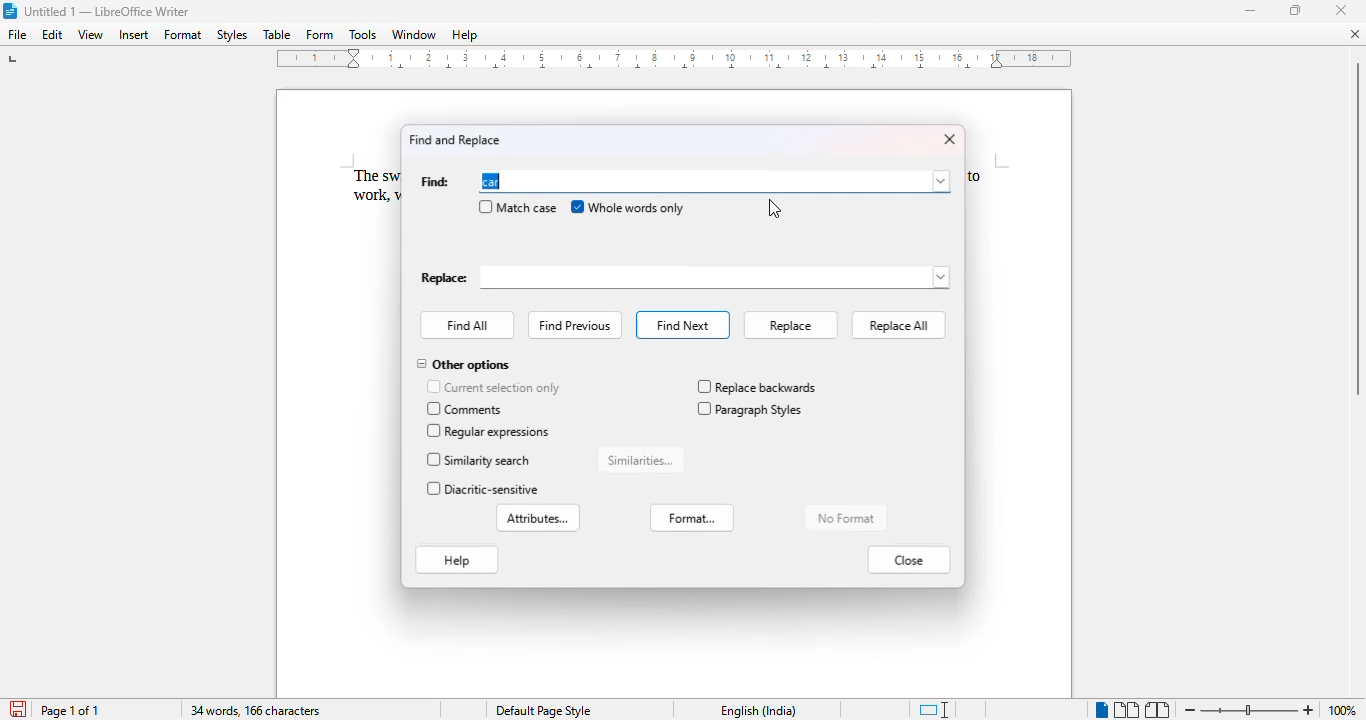  Describe the element at coordinates (542, 711) in the screenshot. I see `Default page style` at that location.